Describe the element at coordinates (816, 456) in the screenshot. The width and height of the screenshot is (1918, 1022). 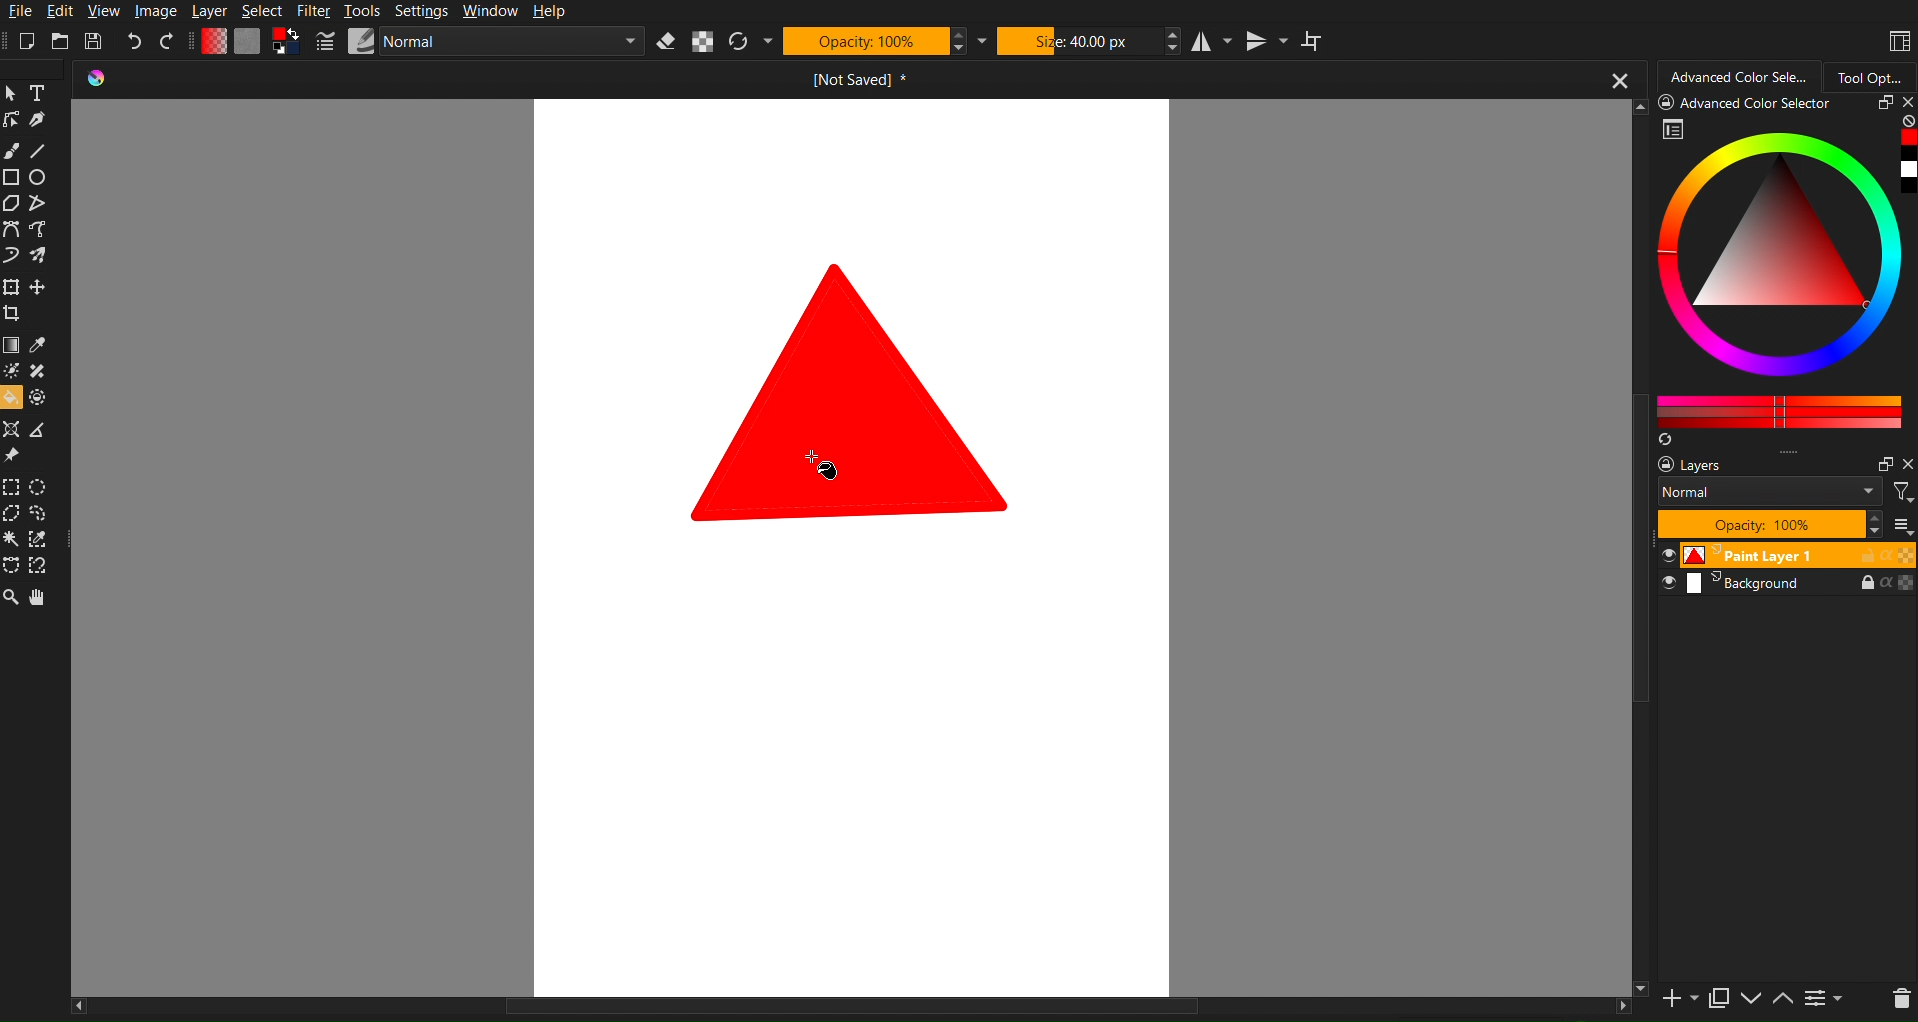
I see `mouse pointer` at that location.